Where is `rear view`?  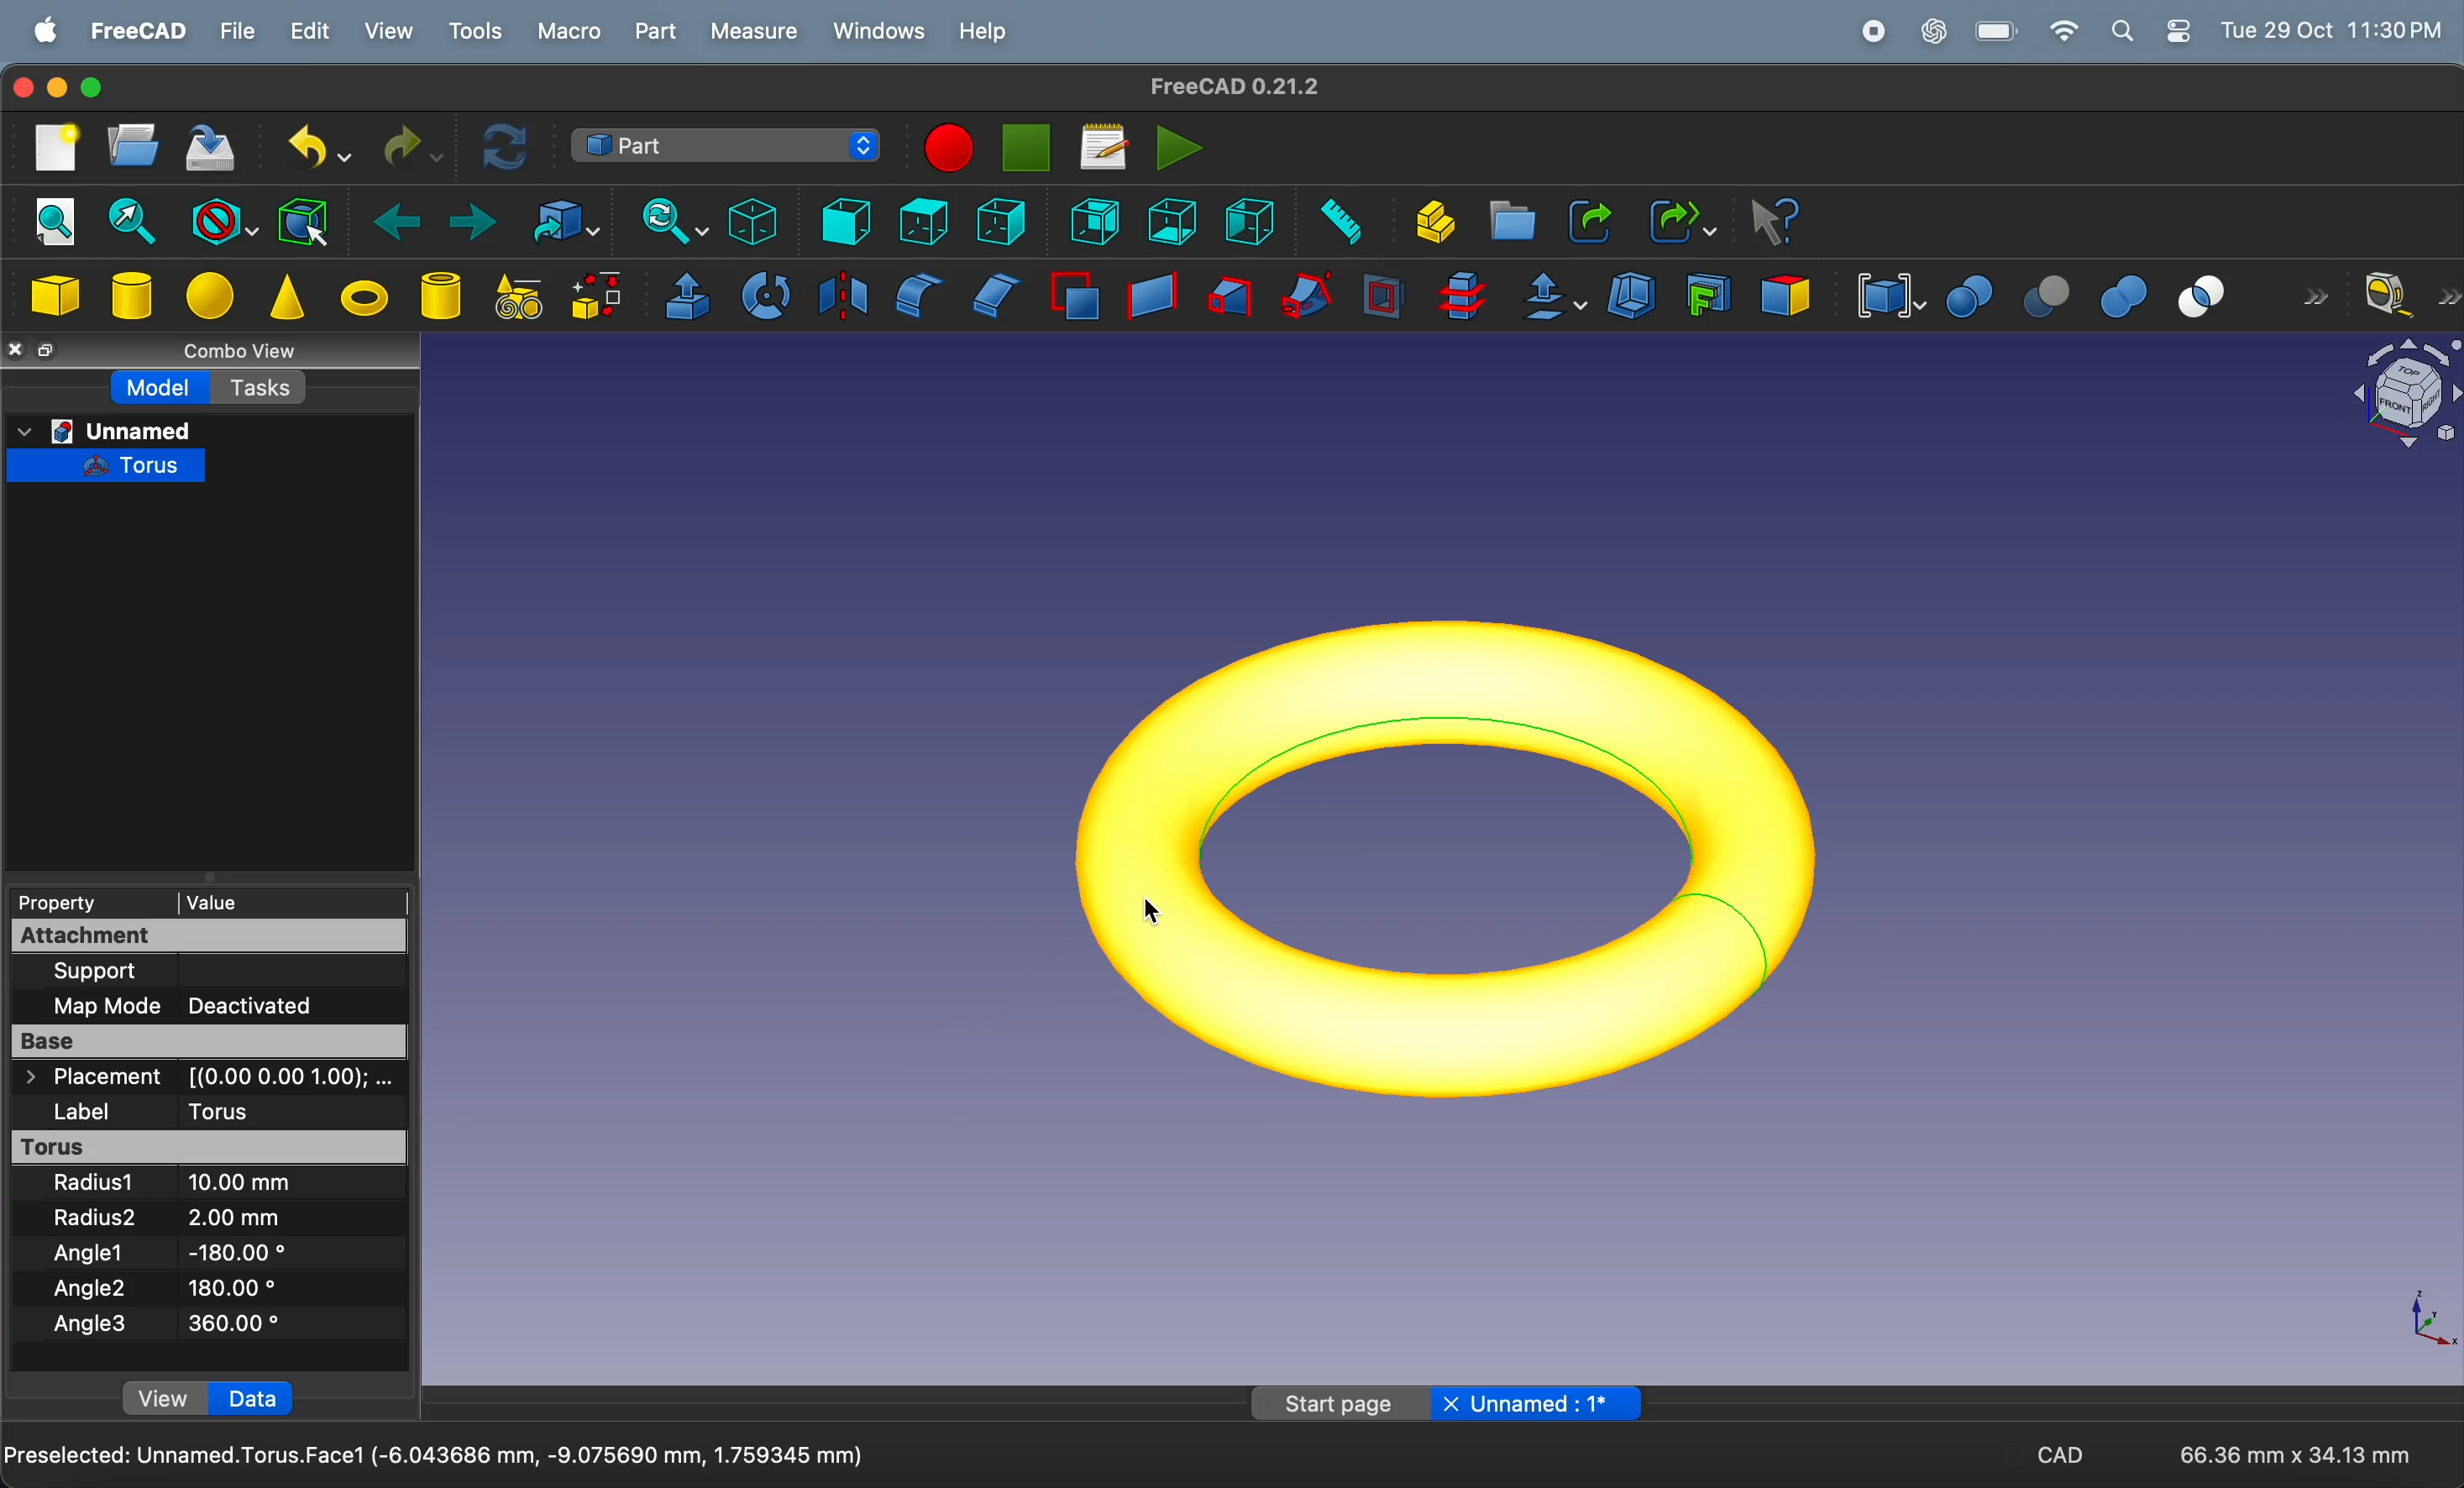
rear view is located at coordinates (1095, 221).